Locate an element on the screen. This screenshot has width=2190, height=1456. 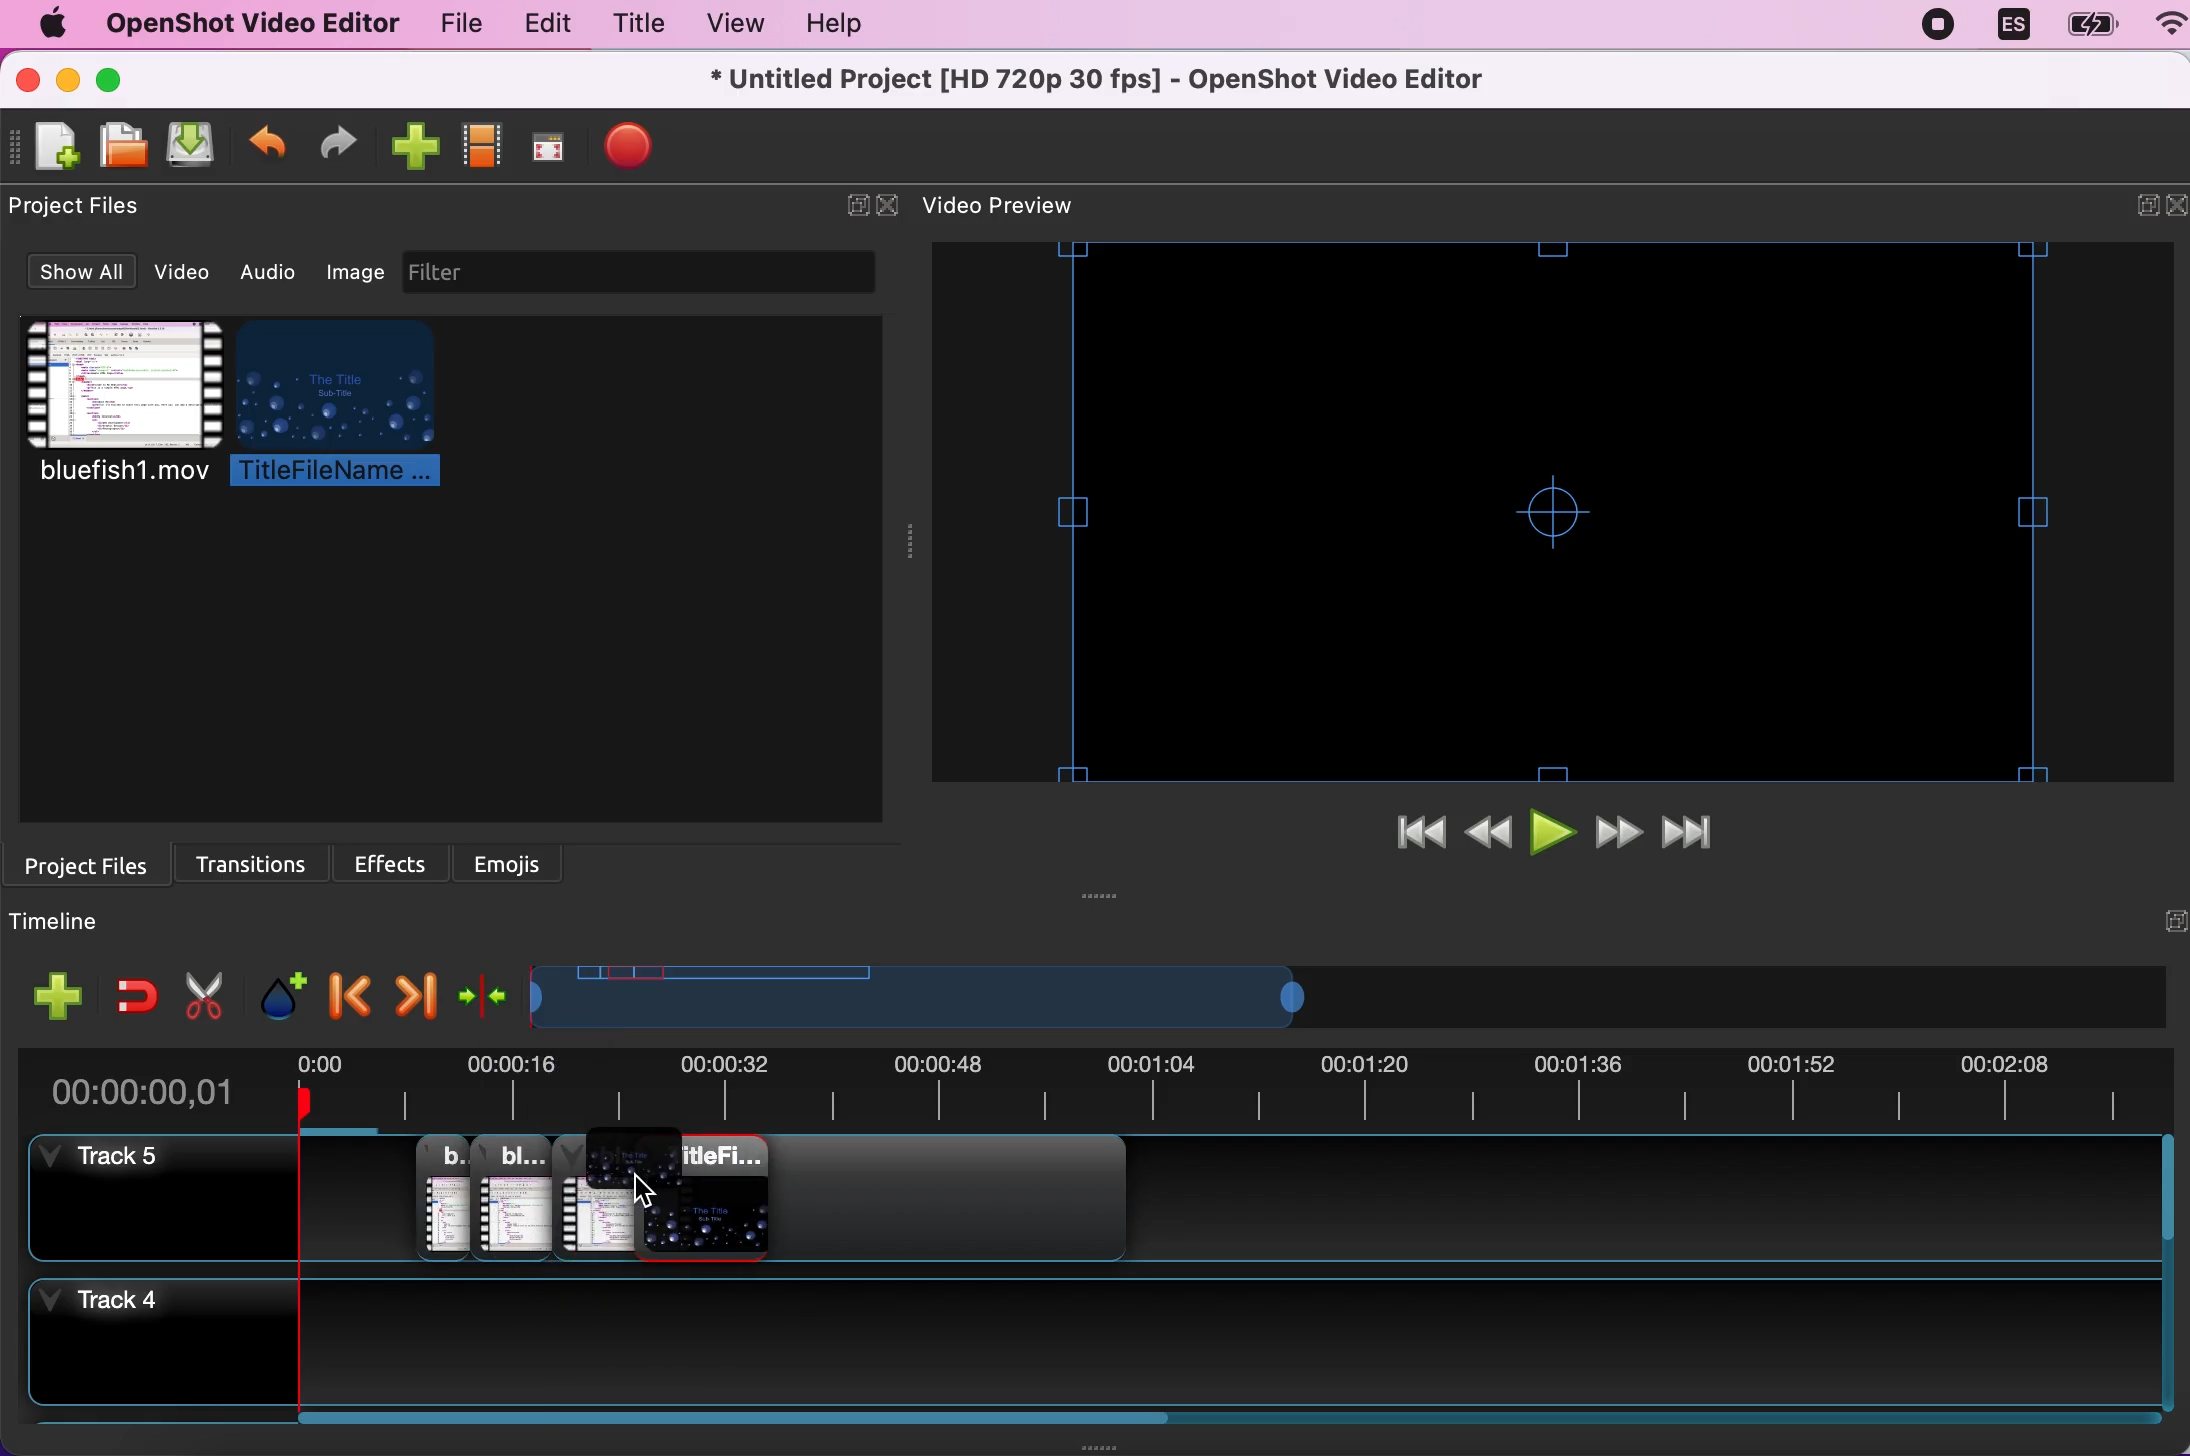
show all is located at coordinates (78, 274).